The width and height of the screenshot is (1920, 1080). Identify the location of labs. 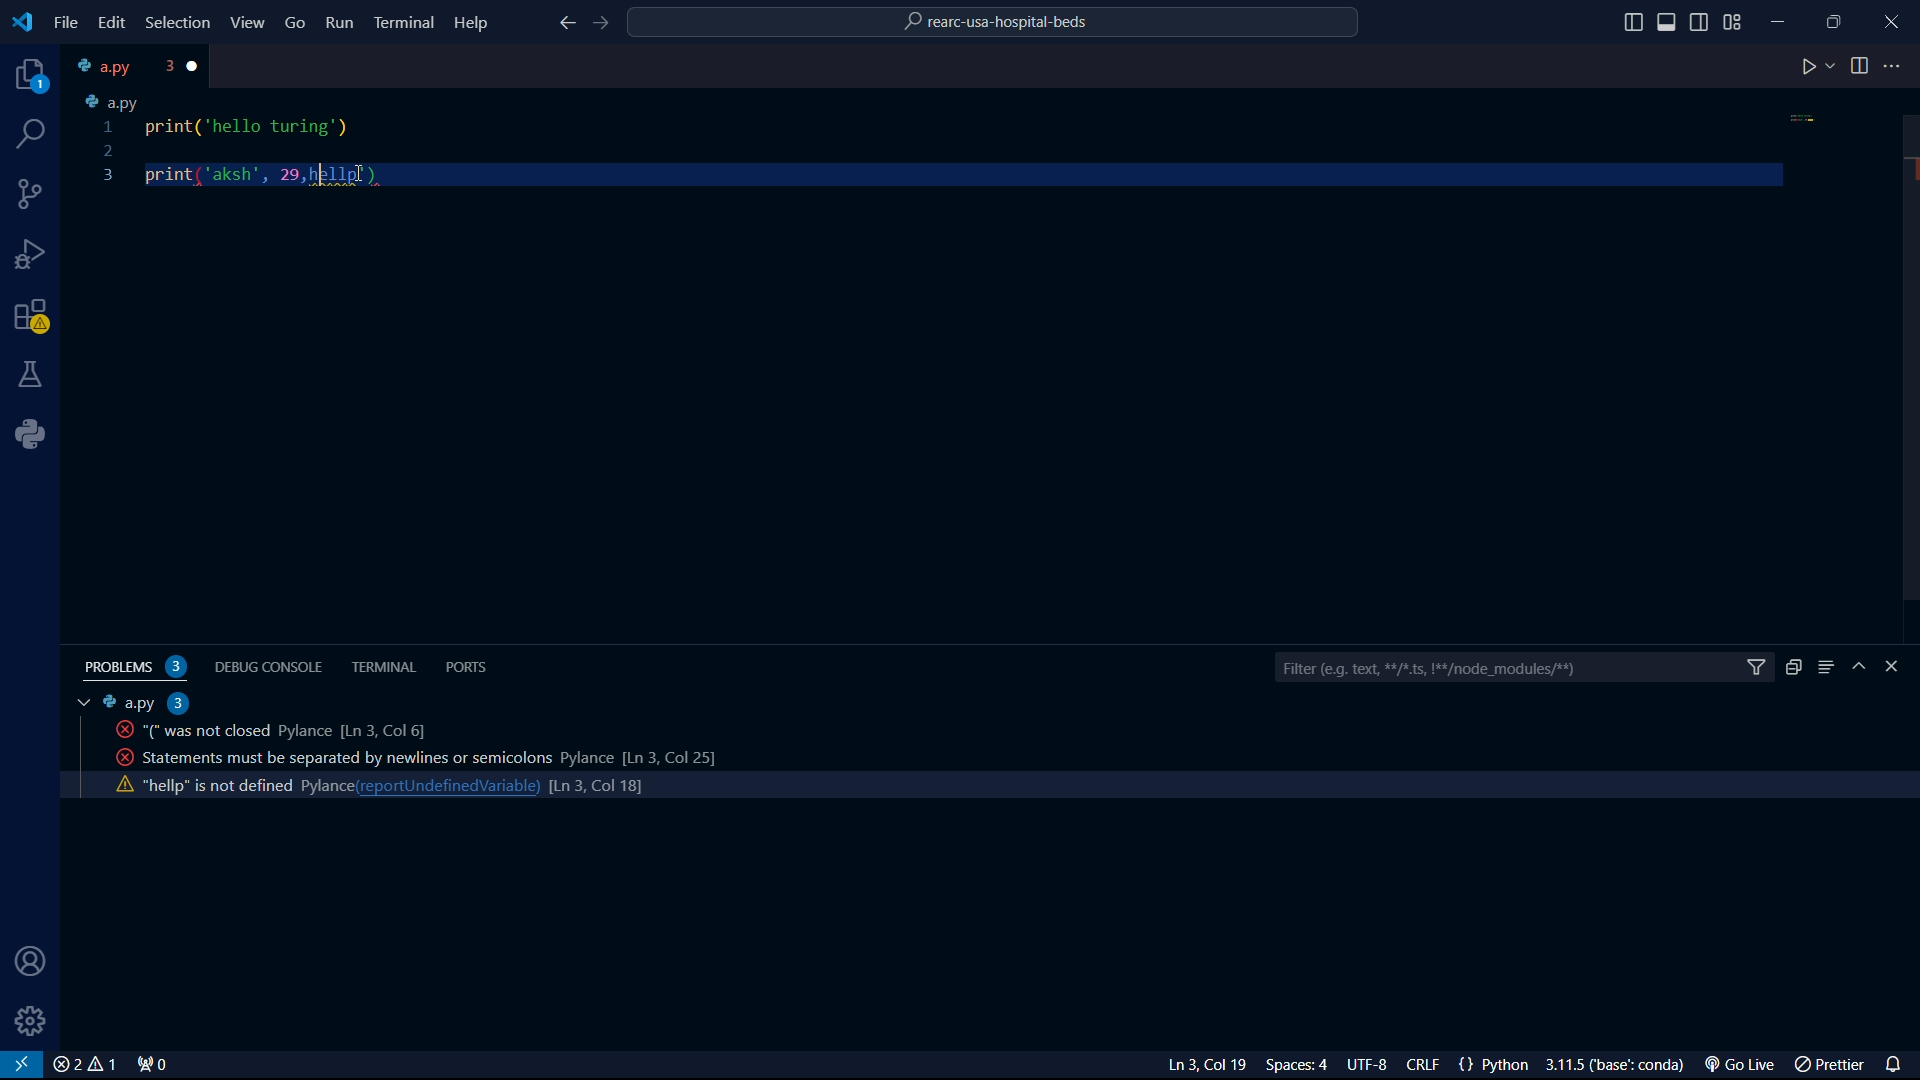
(32, 373).